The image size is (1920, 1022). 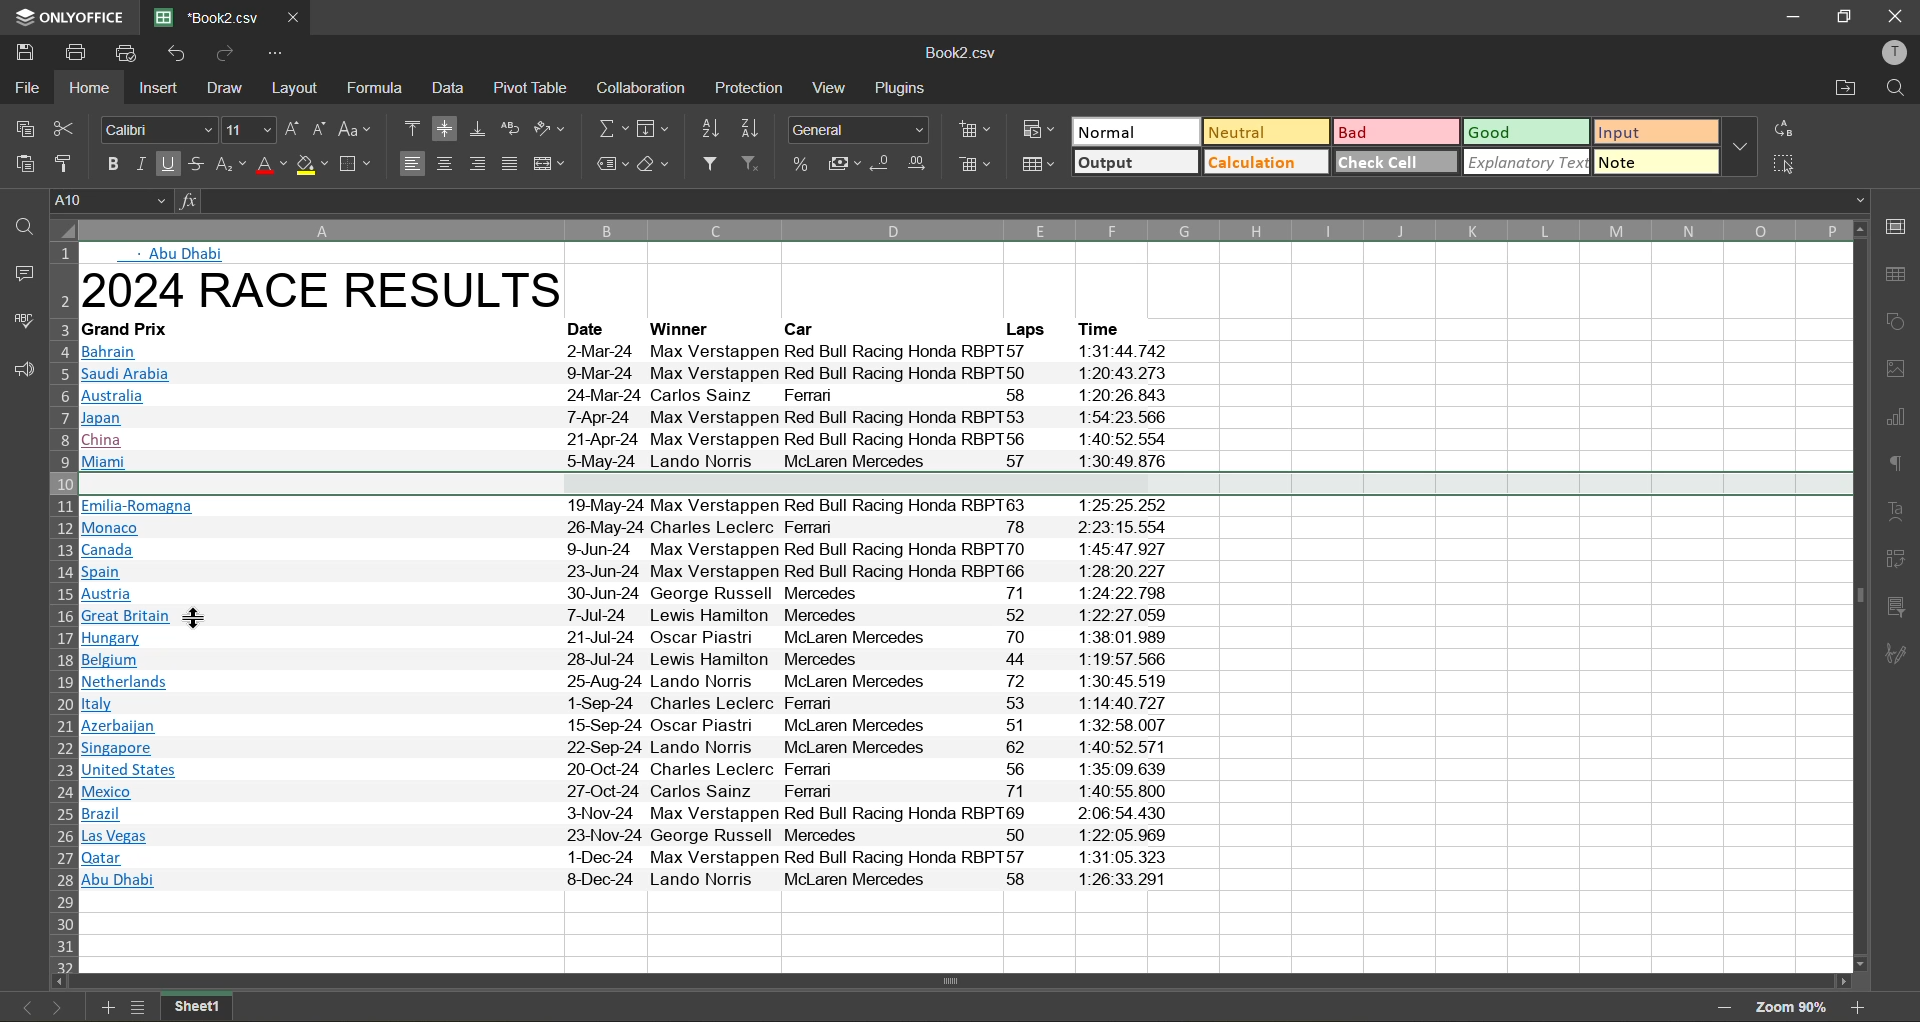 What do you see at coordinates (68, 128) in the screenshot?
I see `cut` at bounding box center [68, 128].